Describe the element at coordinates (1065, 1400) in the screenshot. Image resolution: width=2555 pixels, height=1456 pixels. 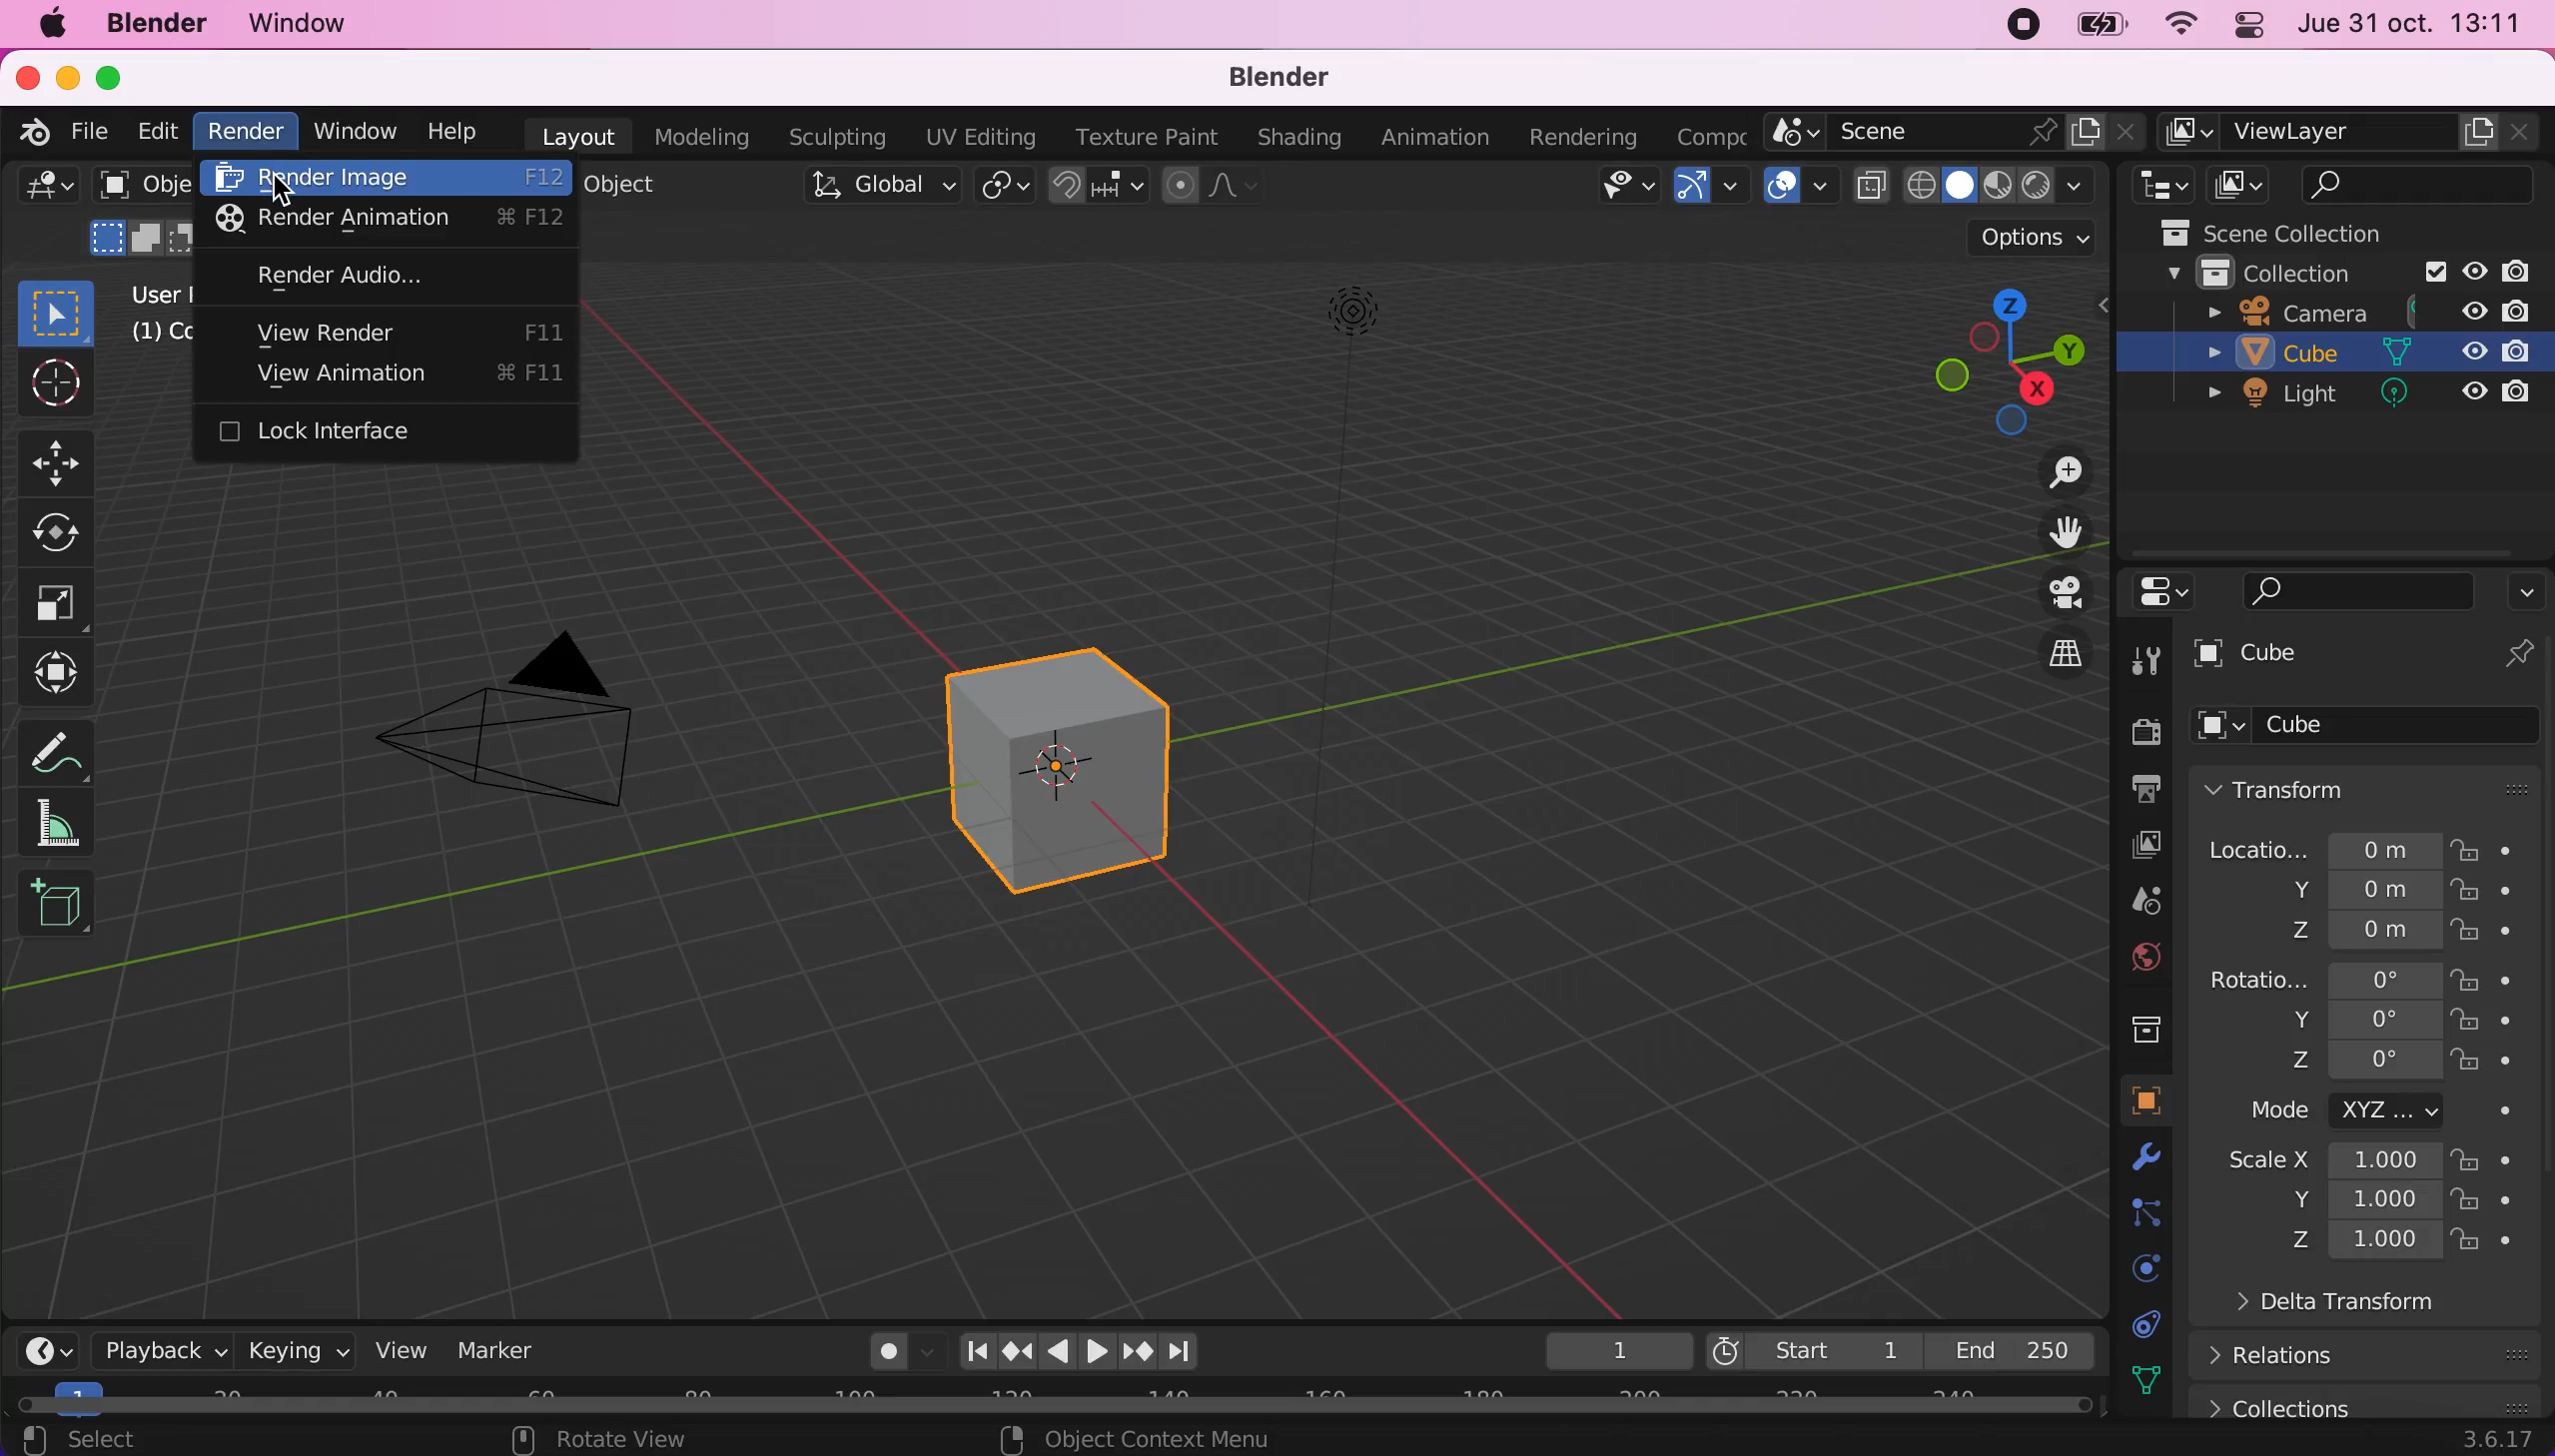
I see `horizontal scroll bar` at that location.